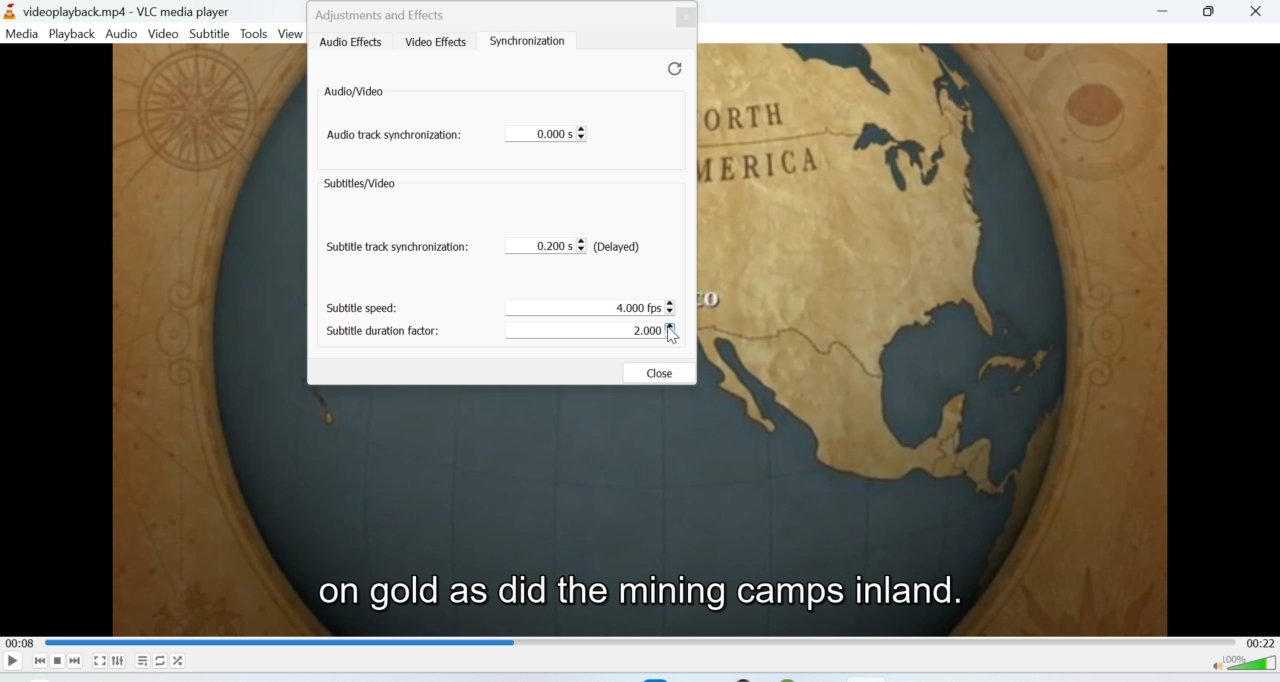 The width and height of the screenshot is (1280, 682). Describe the element at coordinates (435, 40) in the screenshot. I see `video effects` at that location.